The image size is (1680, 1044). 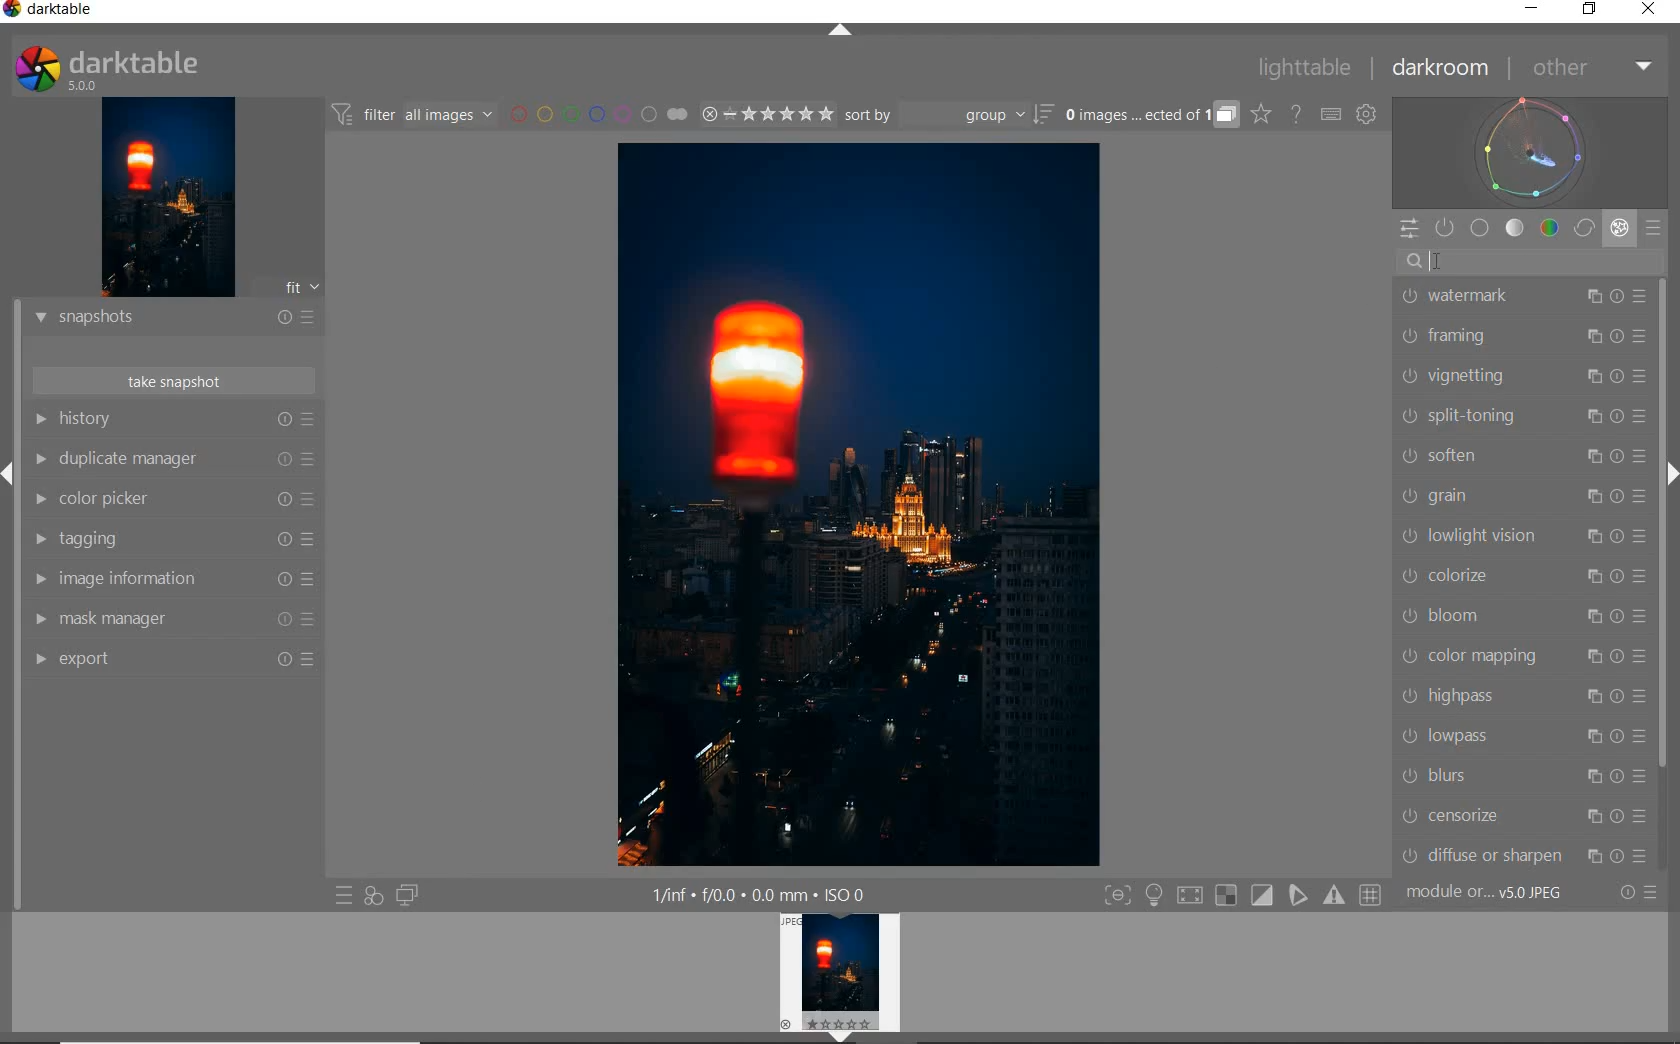 What do you see at coordinates (1586, 574) in the screenshot?
I see `Multiple instance` at bounding box center [1586, 574].